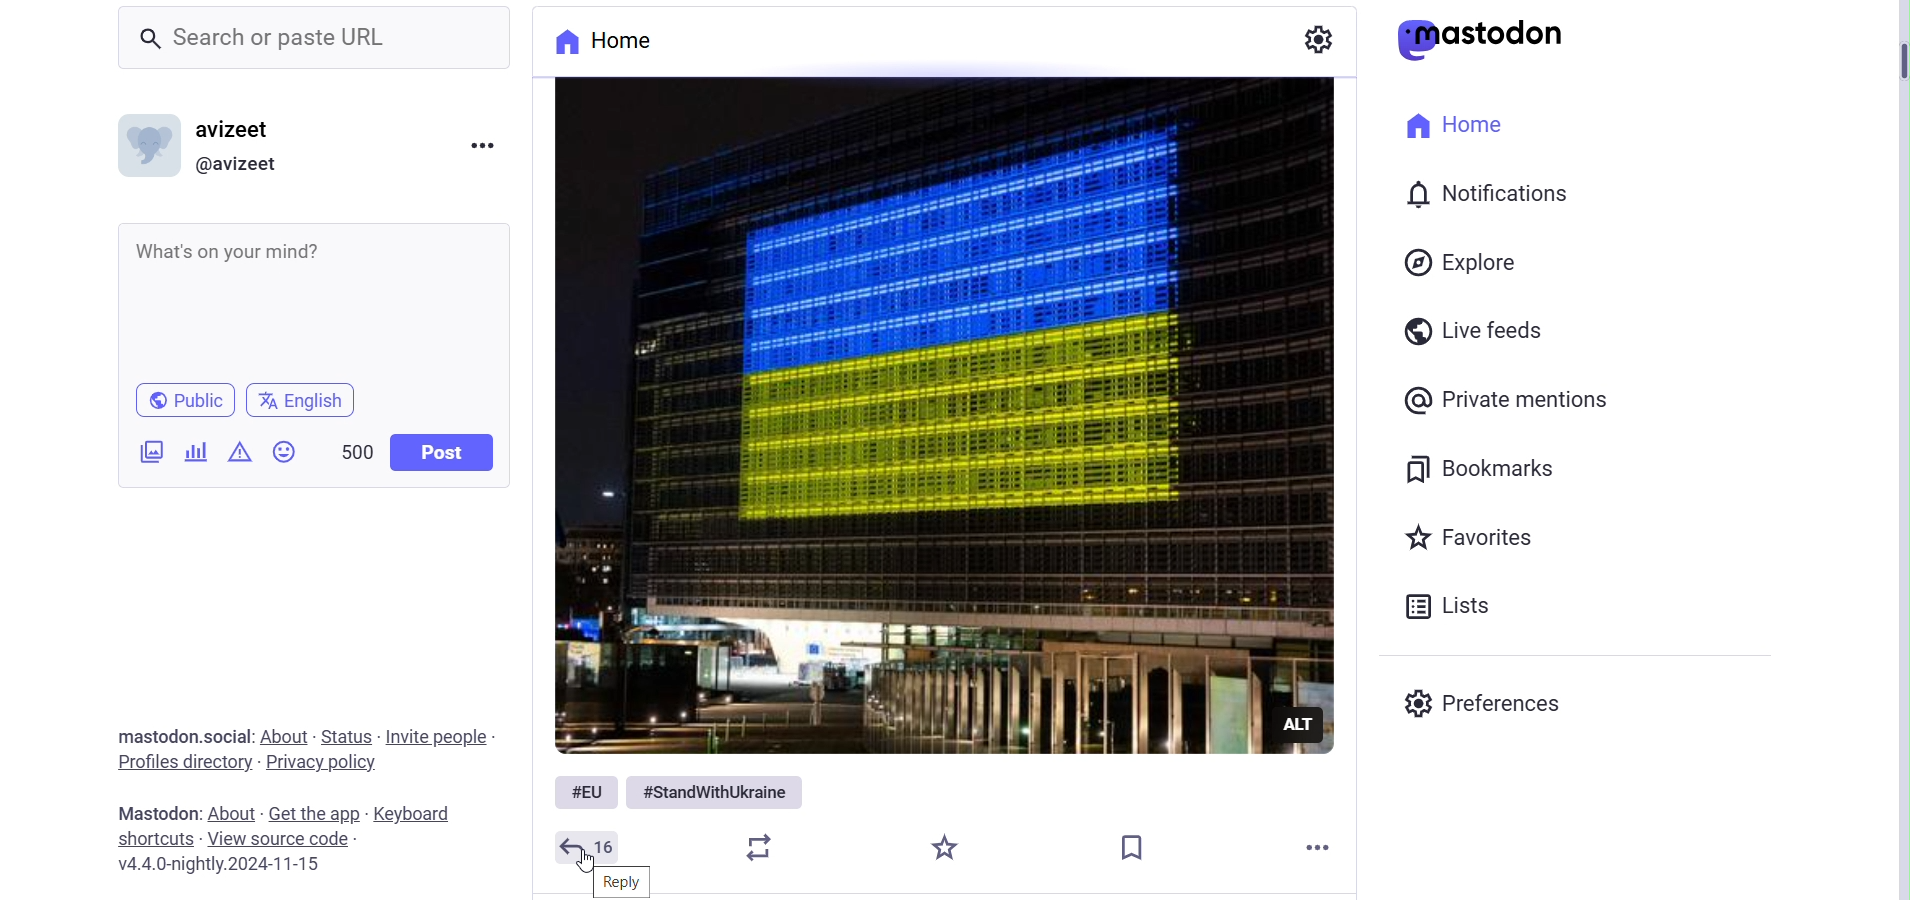 Image resolution: width=1910 pixels, height=900 pixels. What do you see at coordinates (1481, 705) in the screenshot?
I see `preferences` at bounding box center [1481, 705].